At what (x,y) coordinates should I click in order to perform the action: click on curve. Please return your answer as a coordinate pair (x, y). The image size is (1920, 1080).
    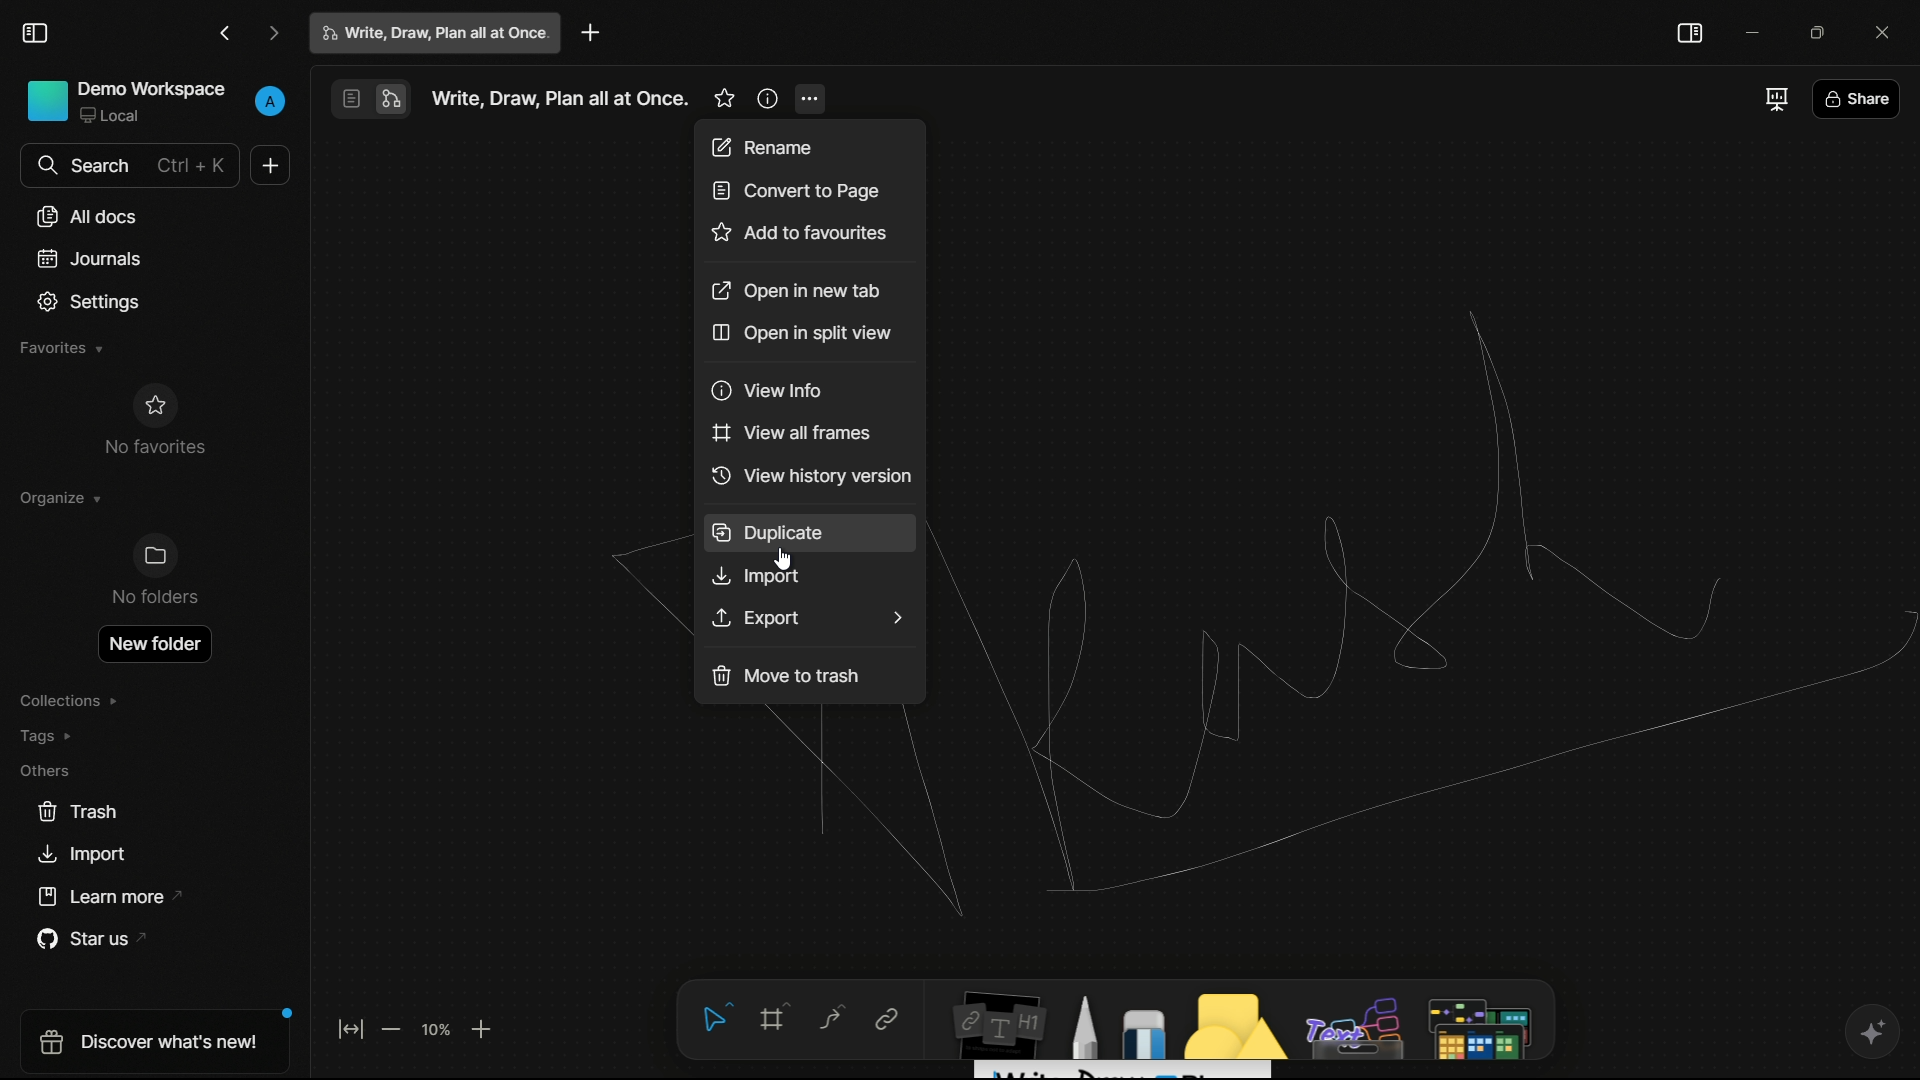
    Looking at the image, I should click on (831, 1020).